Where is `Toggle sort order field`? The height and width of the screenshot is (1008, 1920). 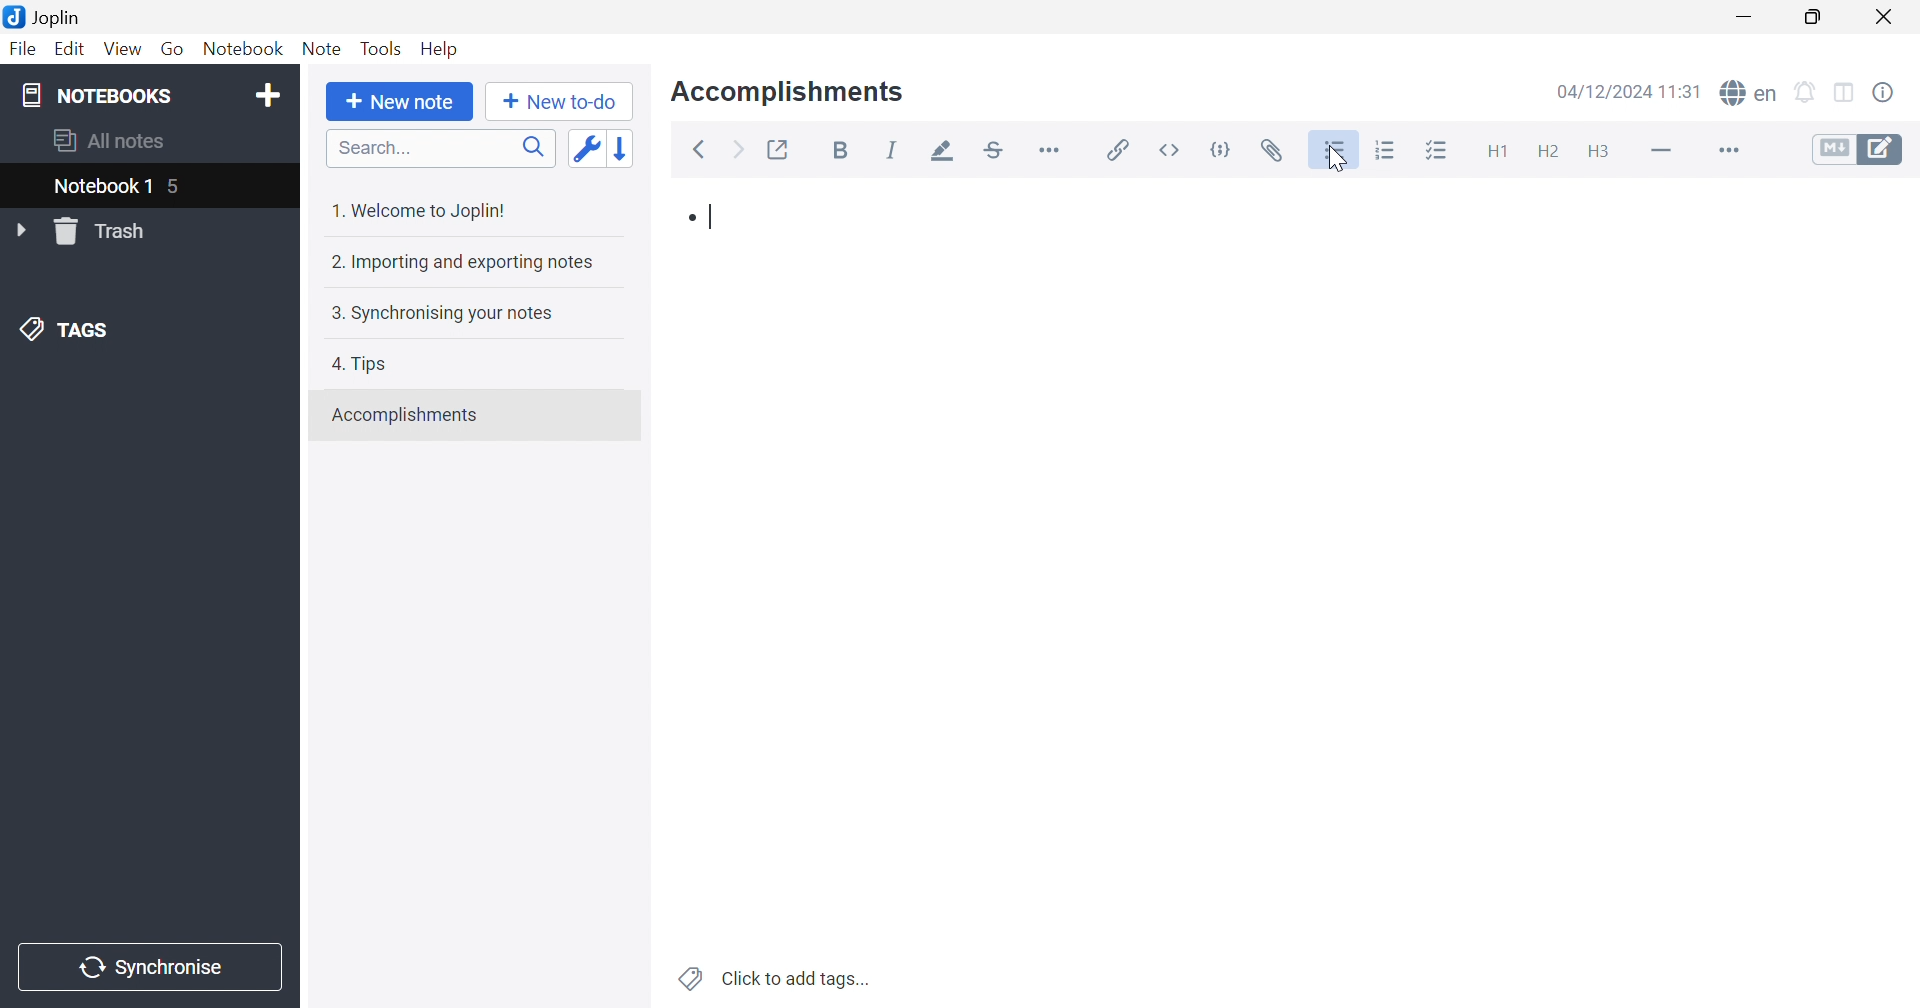 Toggle sort order field is located at coordinates (583, 148).